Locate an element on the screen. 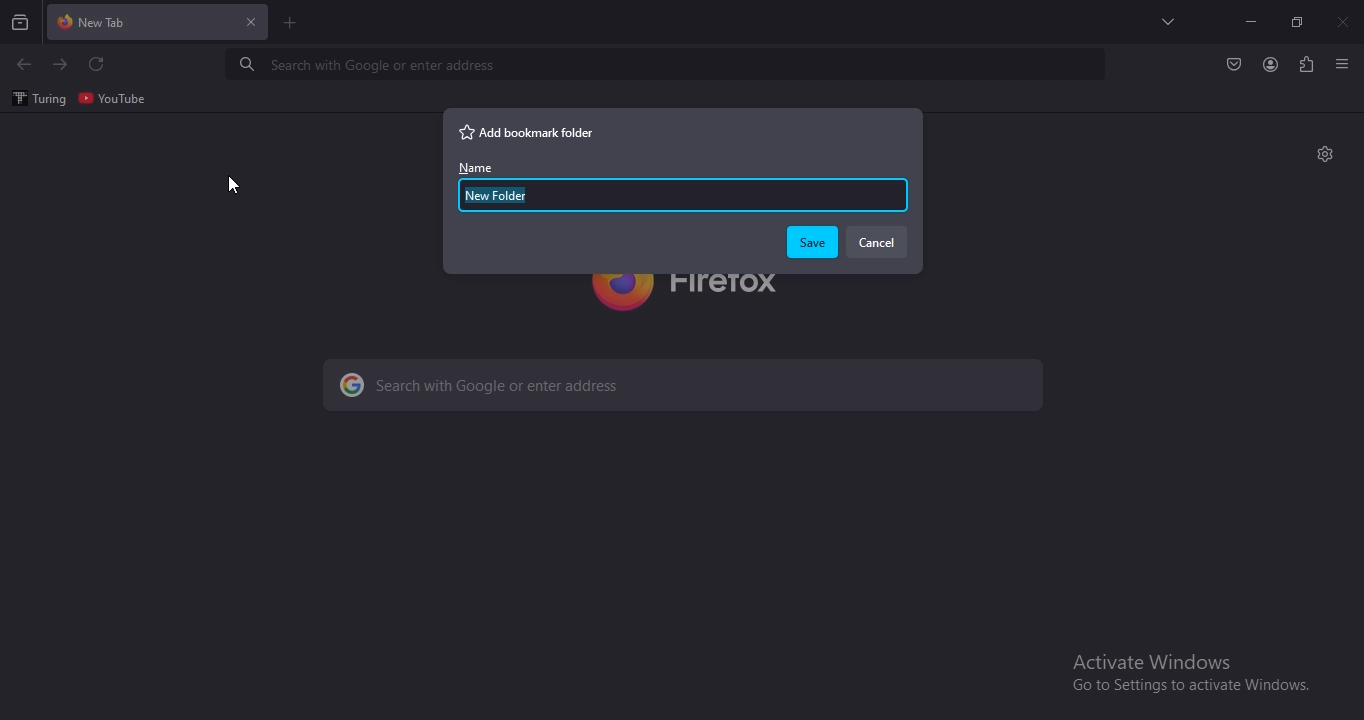 The image size is (1364, 720). cursor is located at coordinates (234, 182).